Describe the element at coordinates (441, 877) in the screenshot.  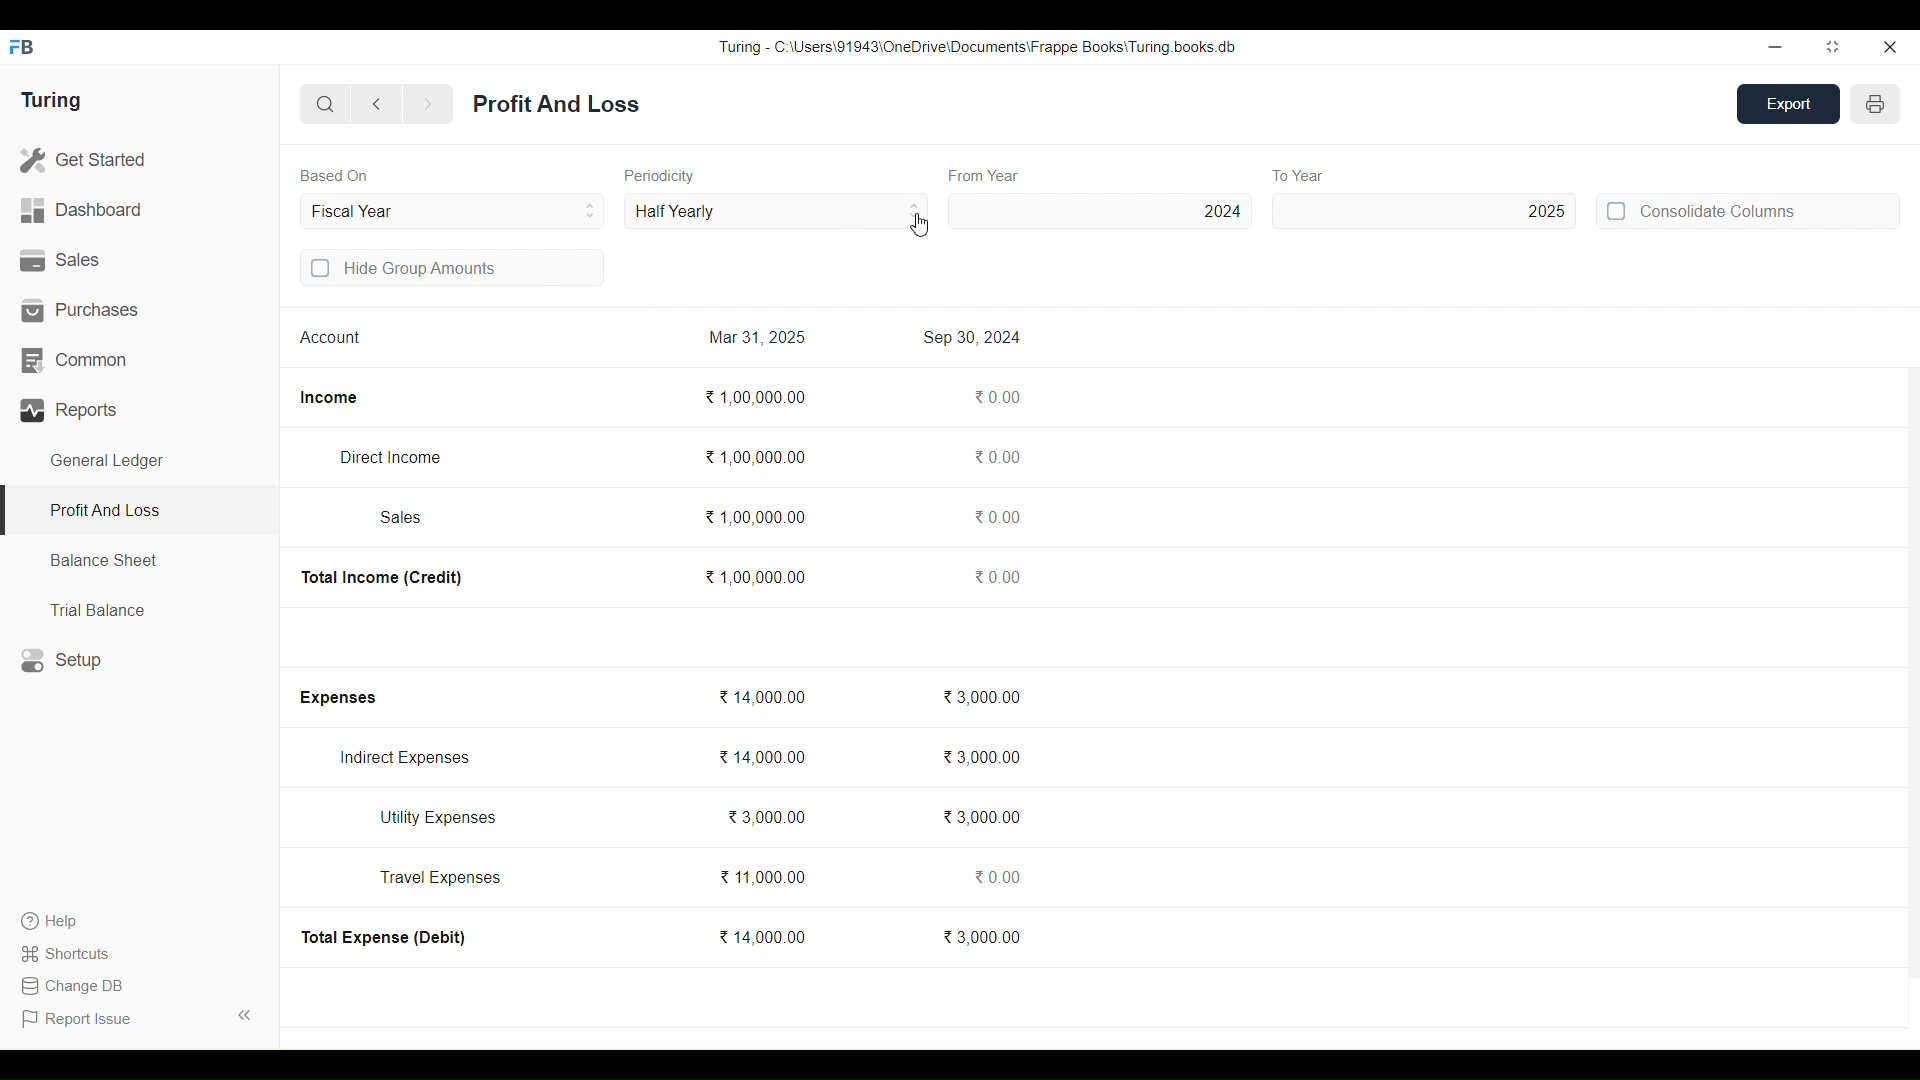
I see `Travel Expenses` at that location.